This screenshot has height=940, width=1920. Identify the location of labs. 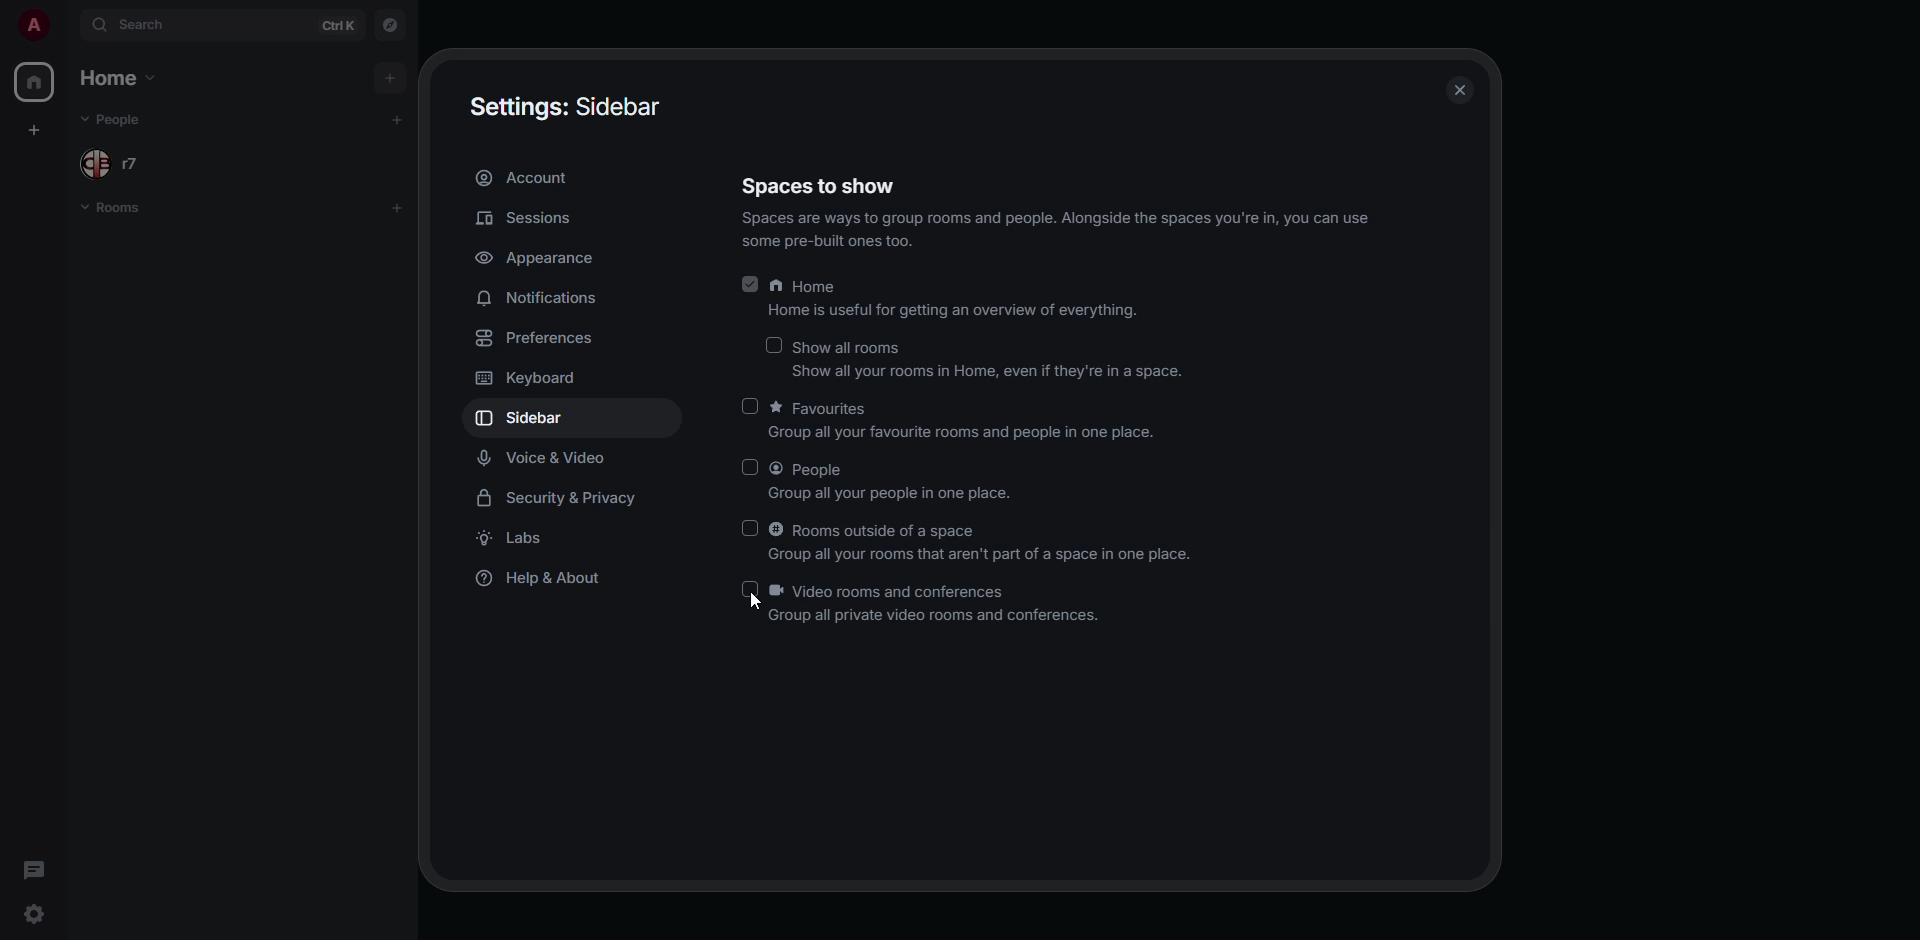
(524, 540).